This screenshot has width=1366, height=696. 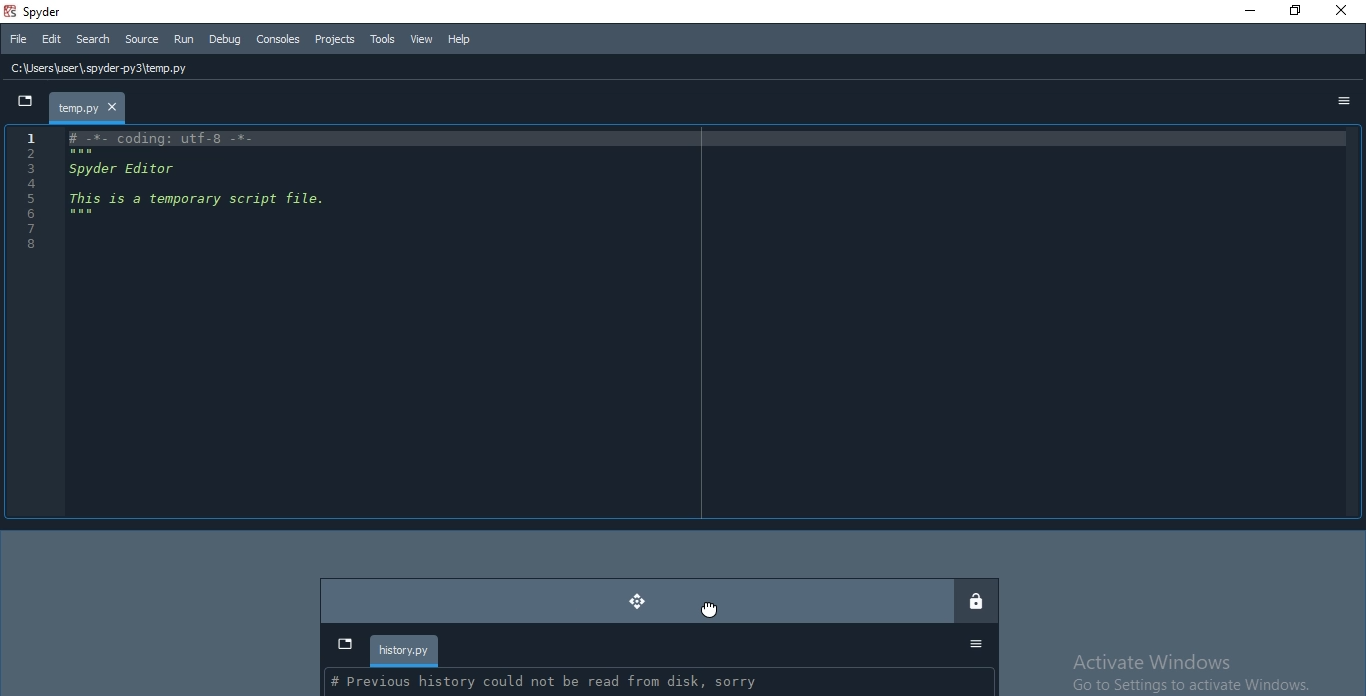 I want to click on dropdown, so click(x=20, y=101).